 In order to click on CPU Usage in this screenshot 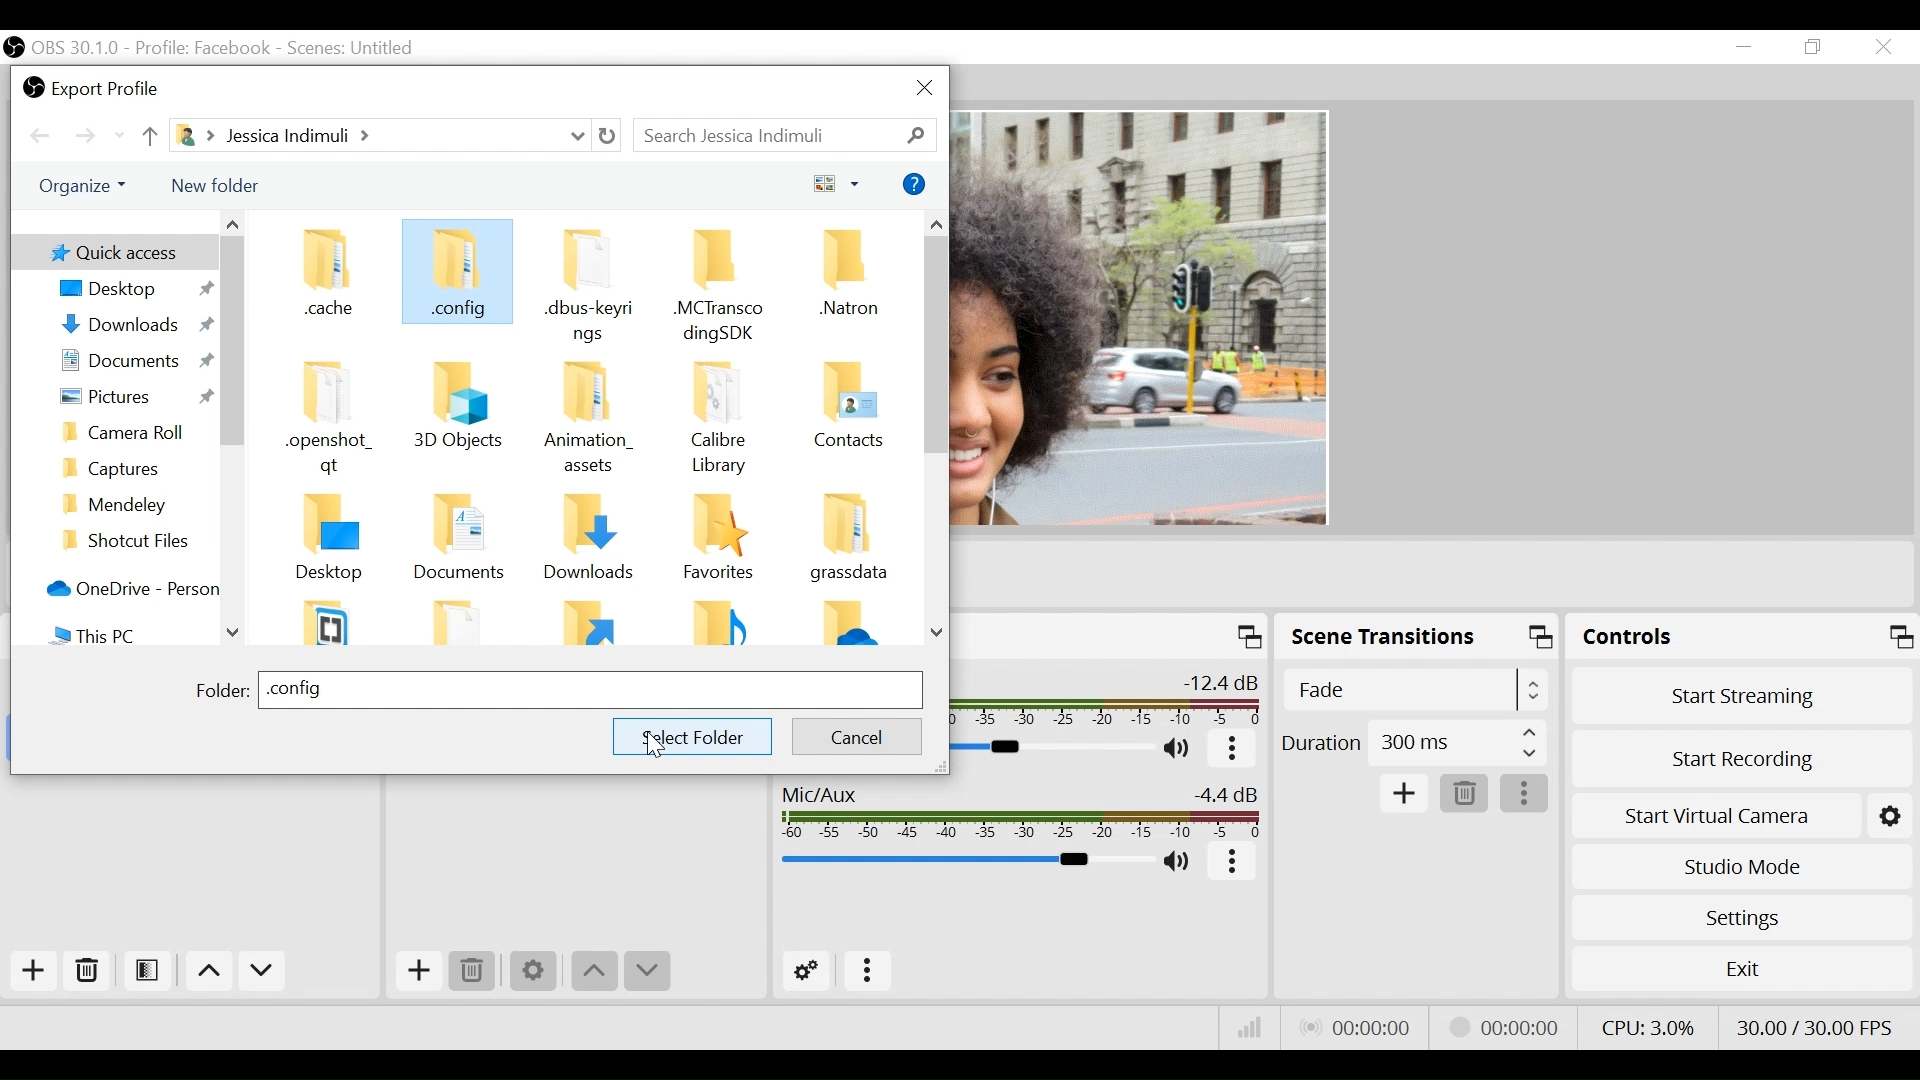, I will do `click(1648, 1024)`.